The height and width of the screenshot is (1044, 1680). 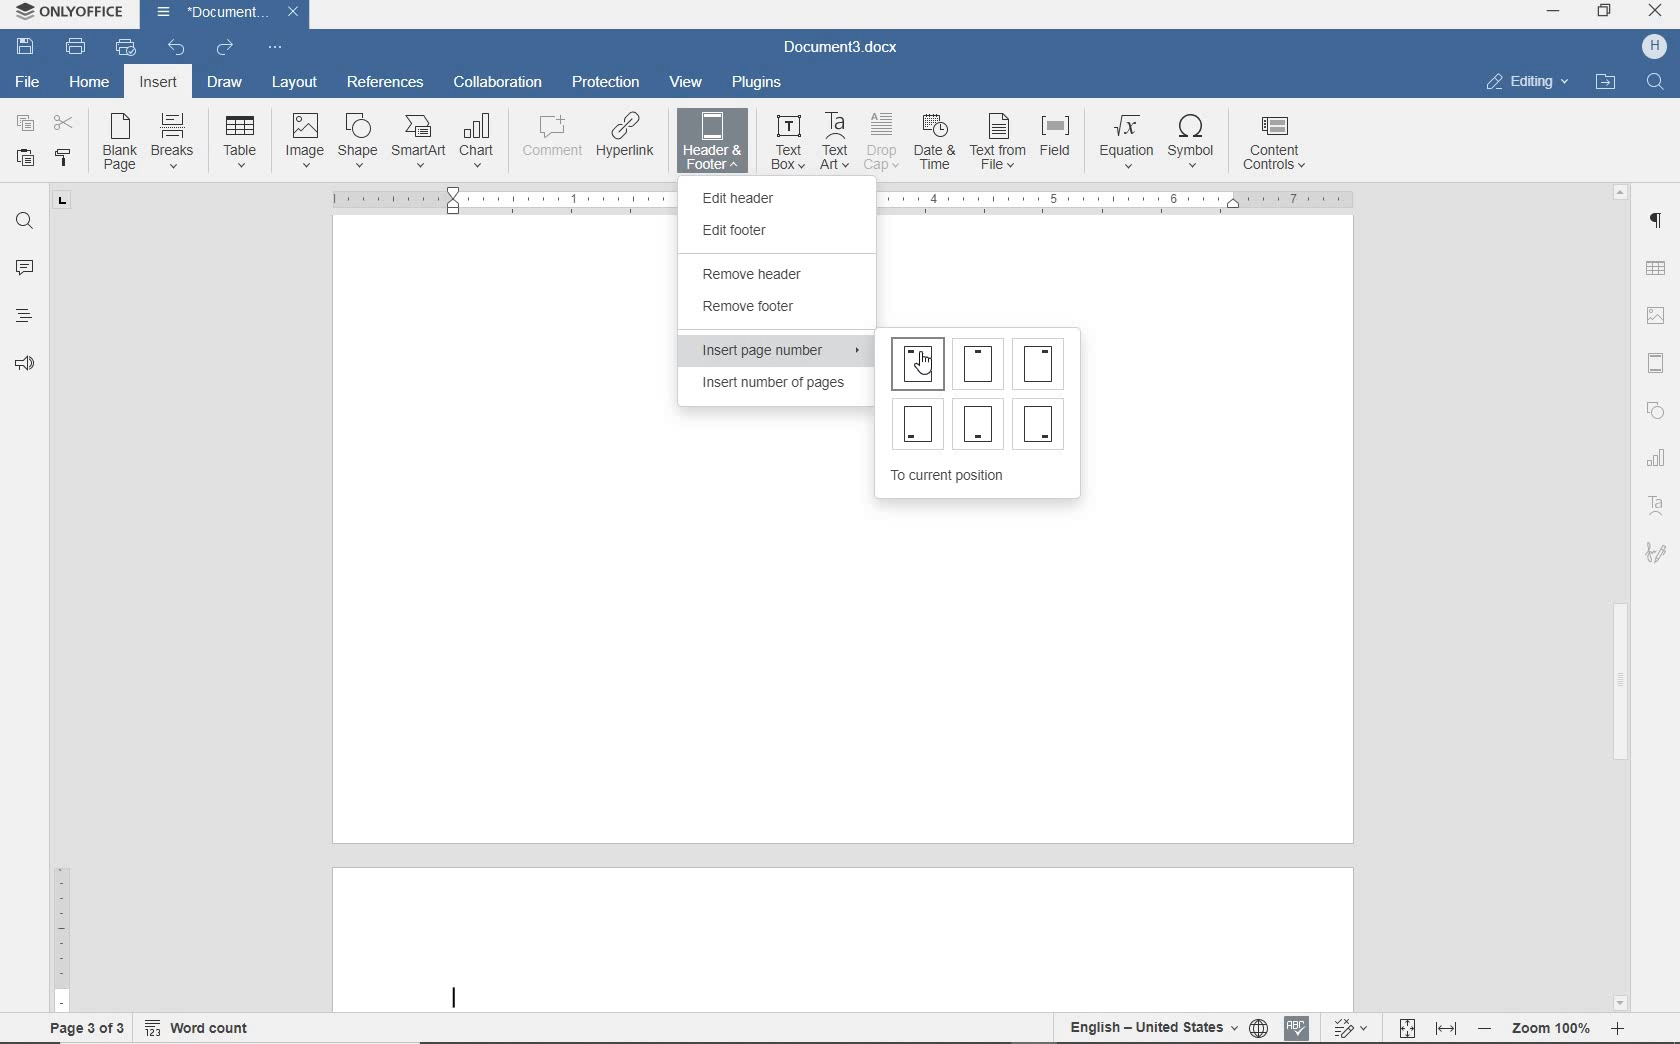 What do you see at coordinates (919, 419) in the screenshot?
I see `Page number at bottom left` at bounding box center [919, 419].